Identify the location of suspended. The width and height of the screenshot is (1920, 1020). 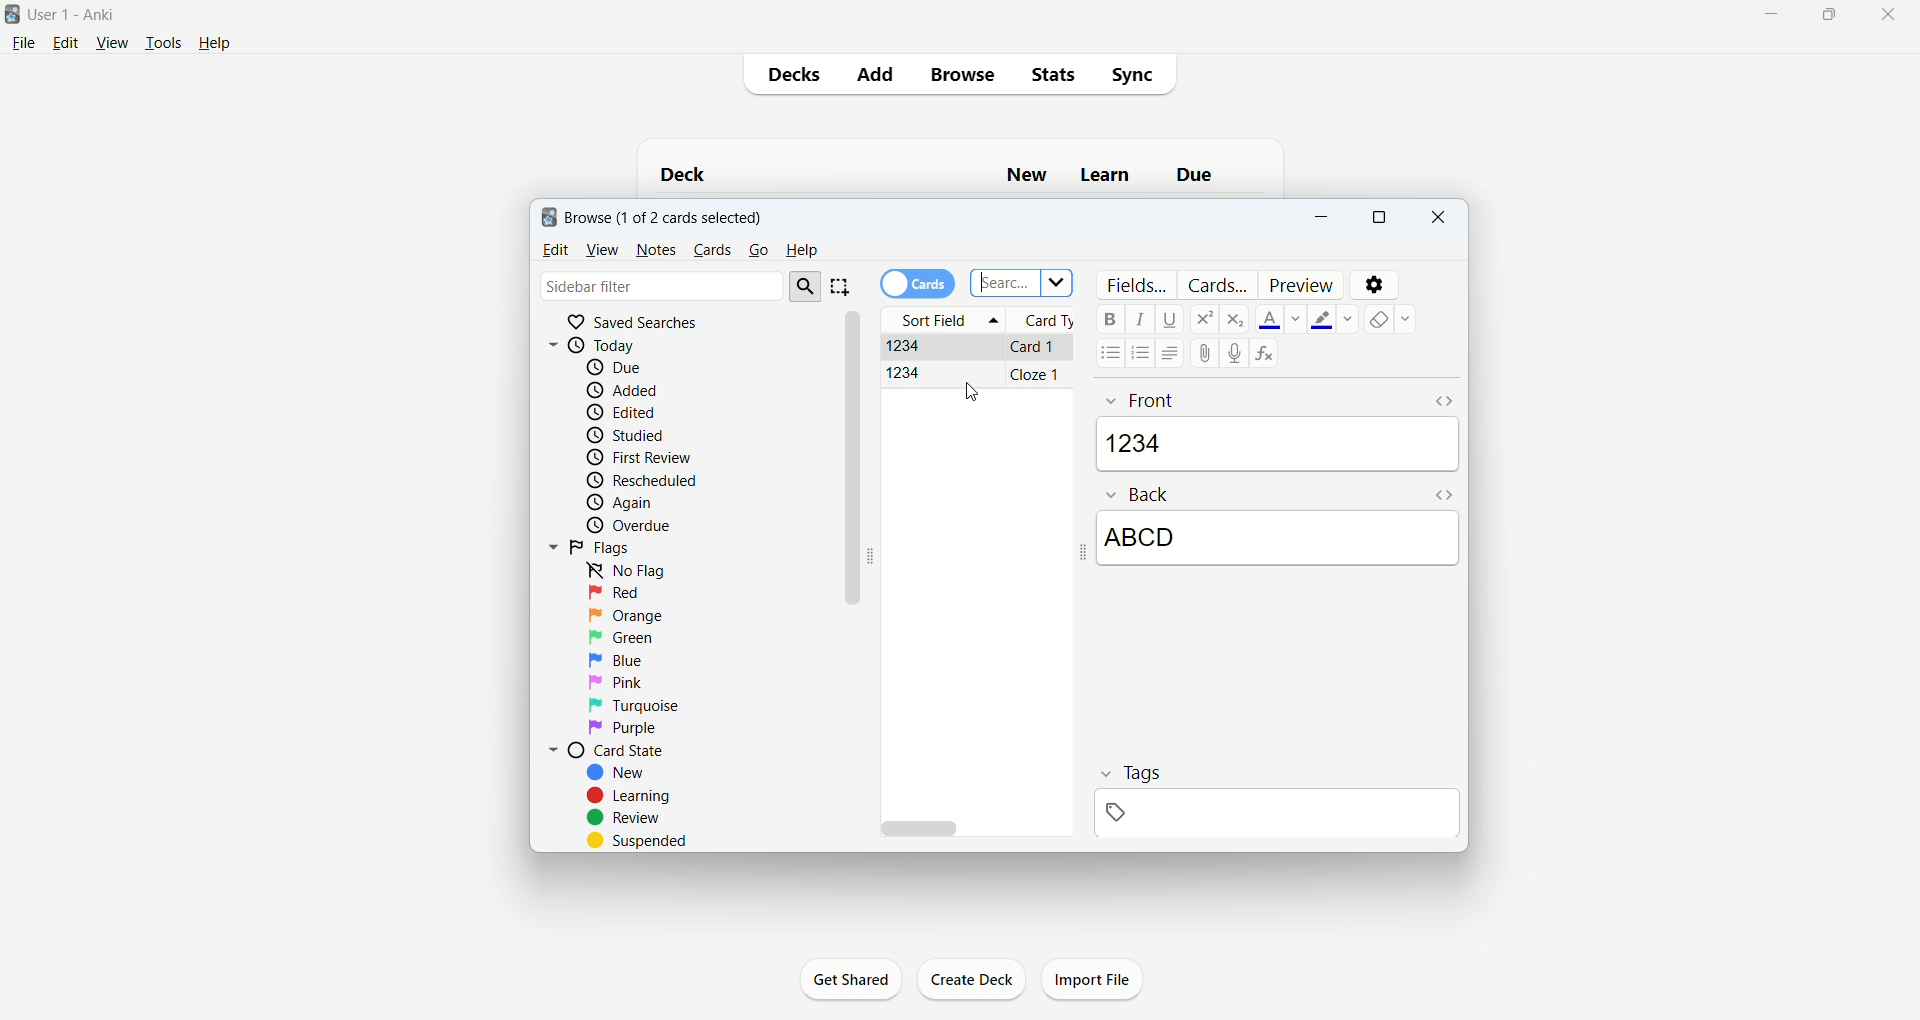
(640, 840).